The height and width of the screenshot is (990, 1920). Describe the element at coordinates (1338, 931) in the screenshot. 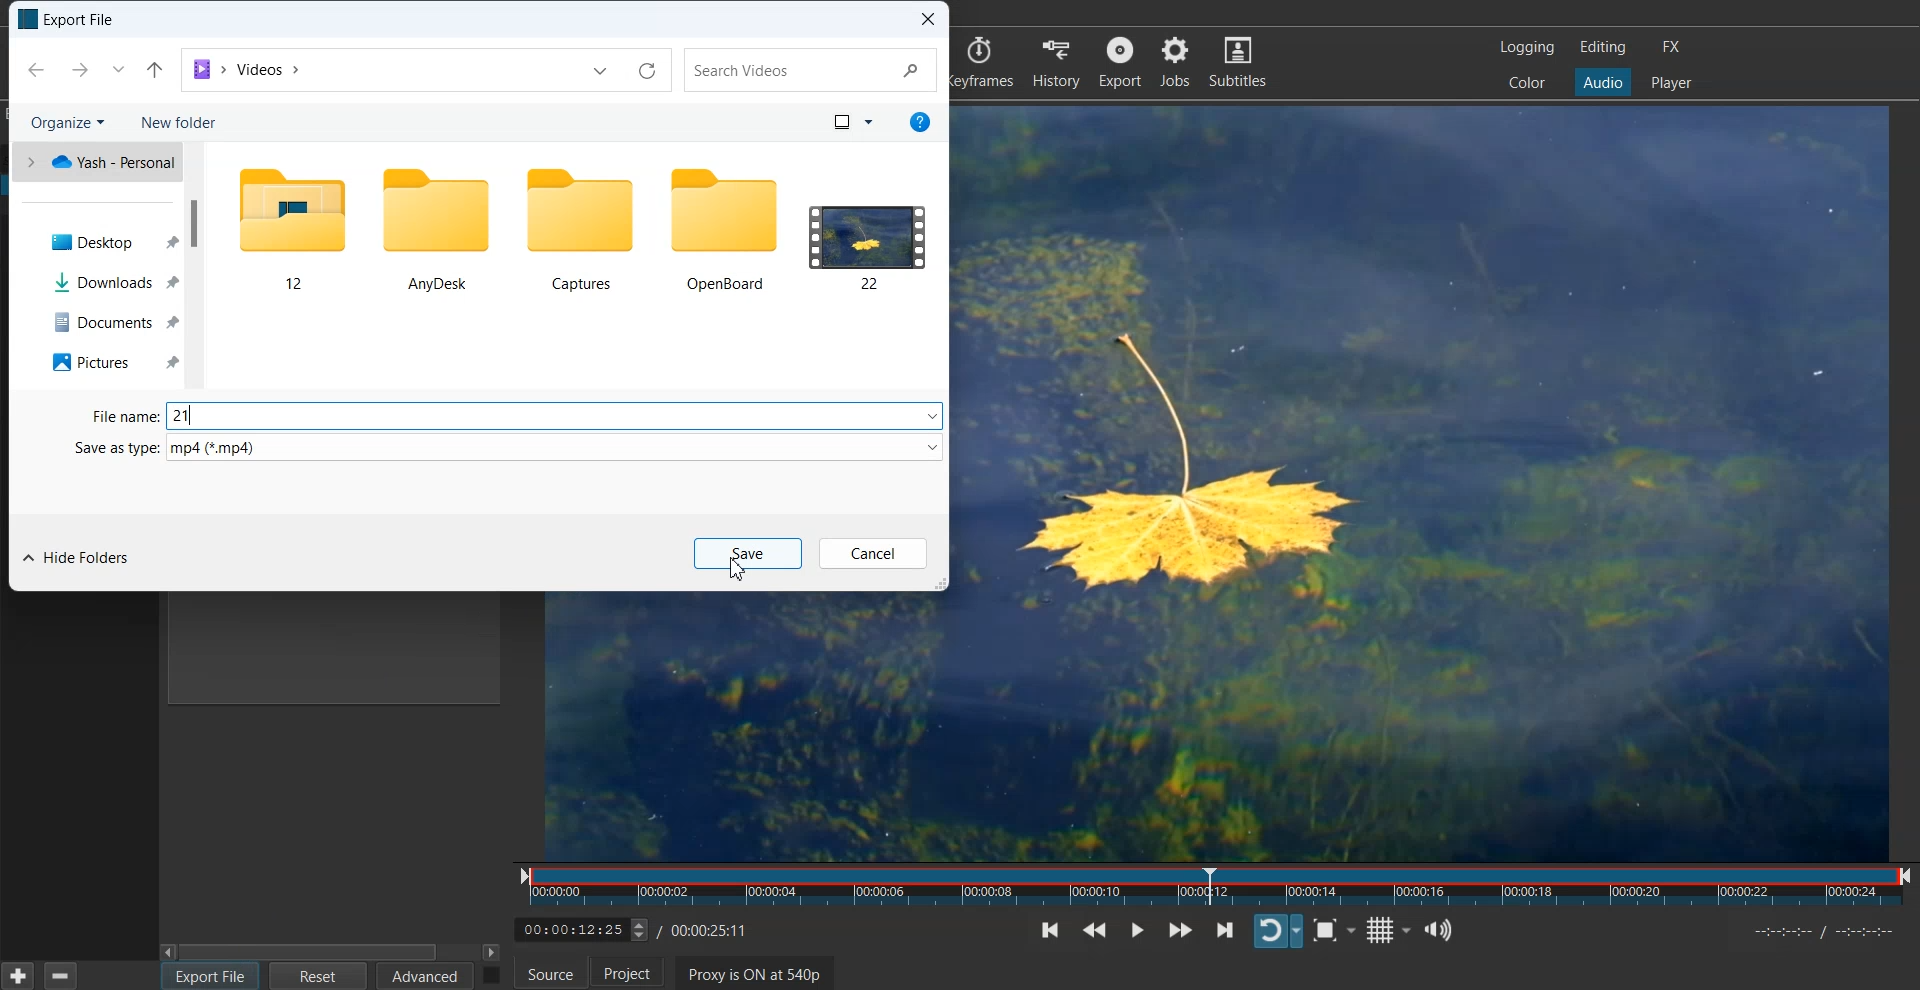

I see `Toggle Zoom` at that location.